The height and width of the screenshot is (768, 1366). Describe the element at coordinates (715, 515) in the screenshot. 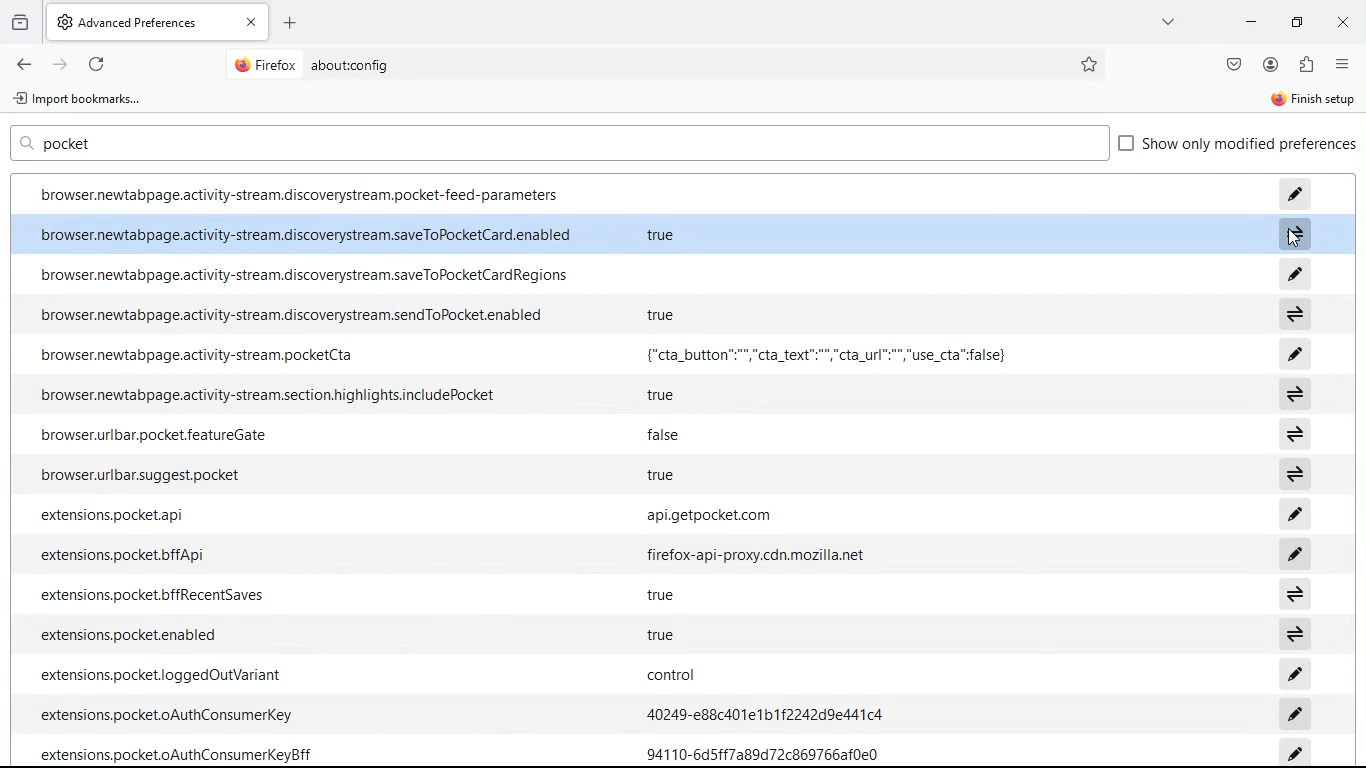

I see `api.getpocket.com` at that location.